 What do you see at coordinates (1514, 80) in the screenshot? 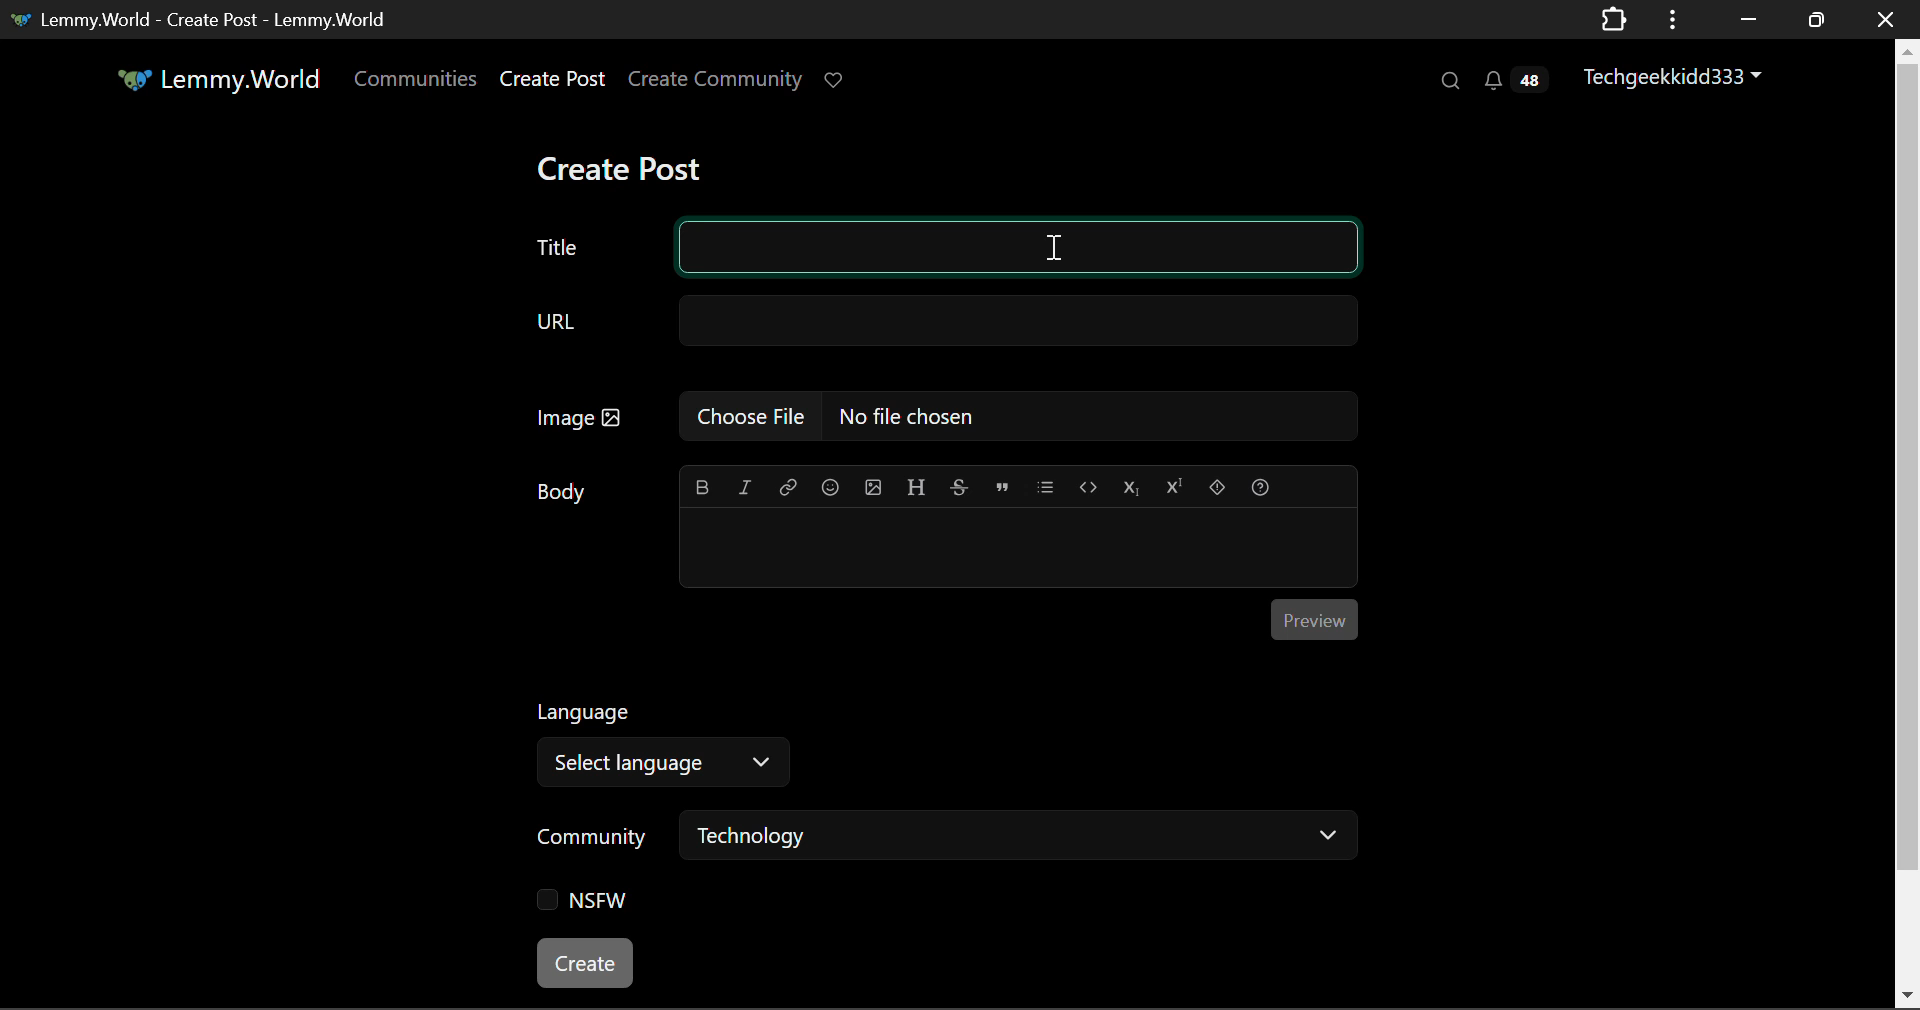
I see `Notifications` at bounding box center [1514, 80].